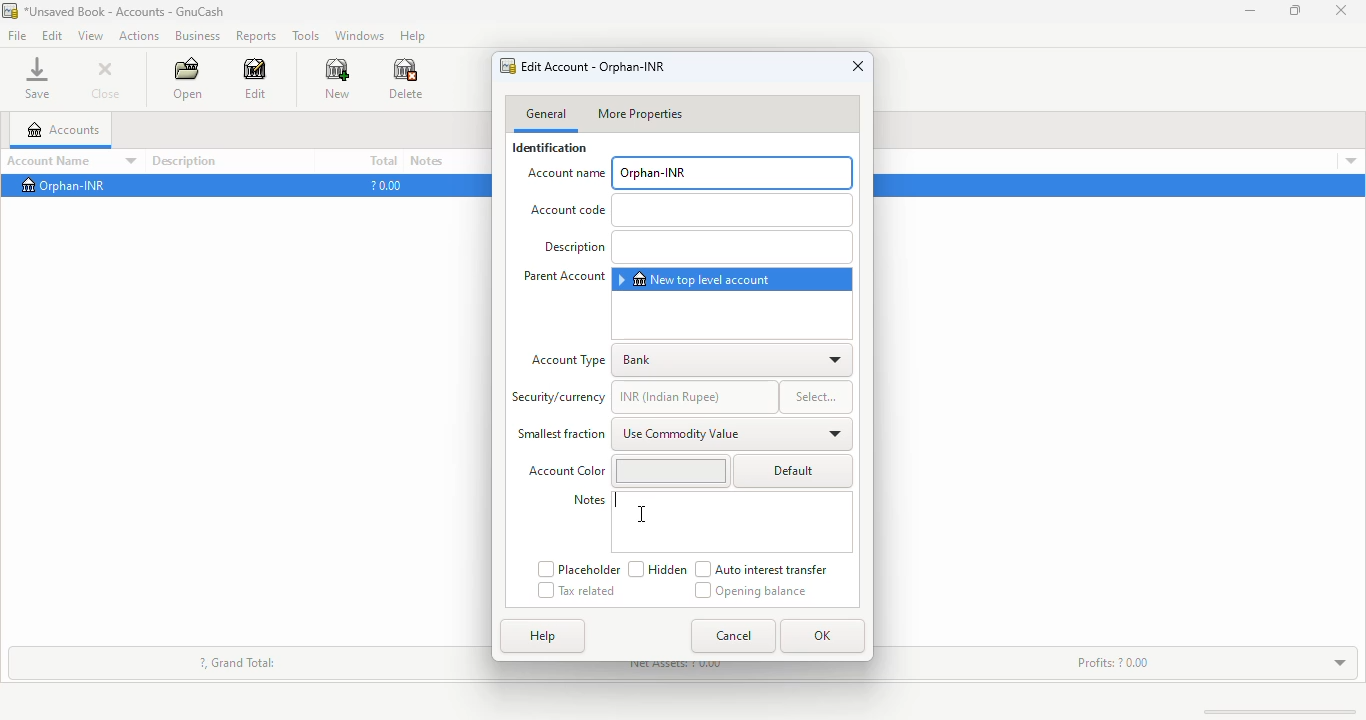 The height and width of the screenshot is (720, 1366). I want to click on file, so click(17, 35).